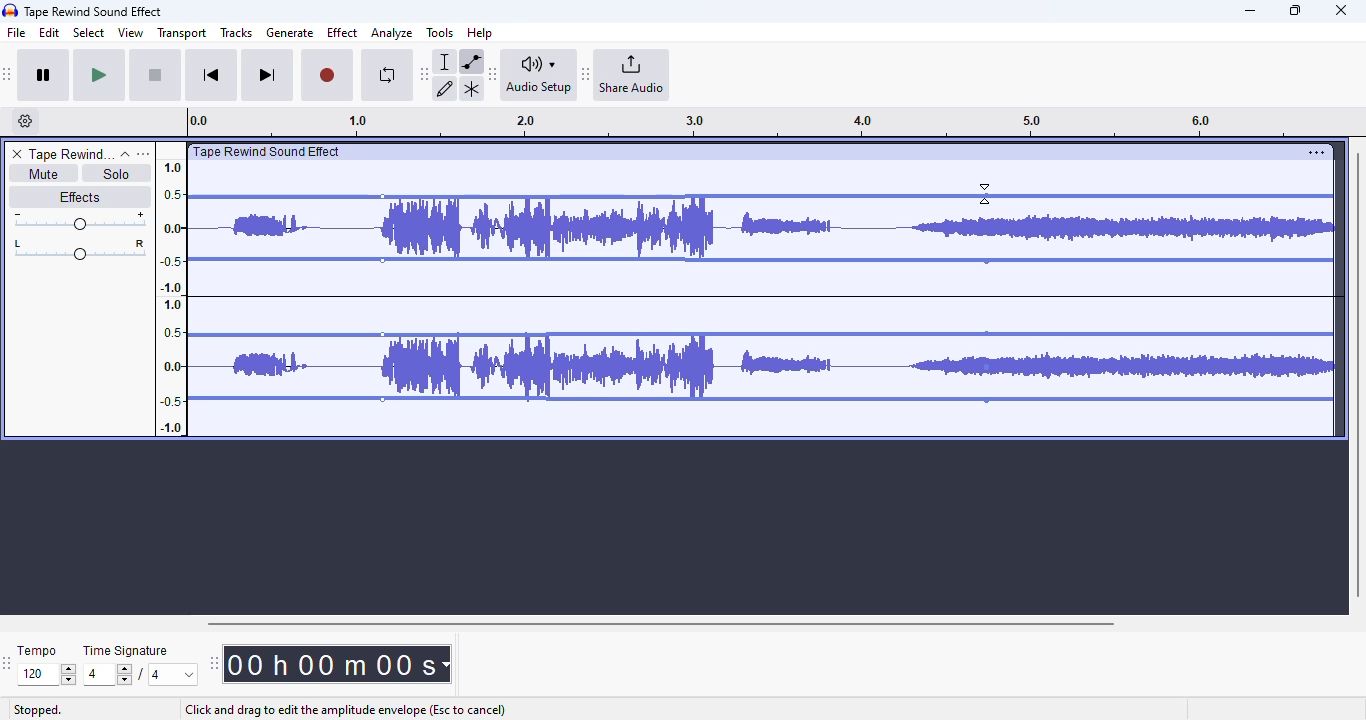 The image size is (1366, 720). What do you see at coordinates (8, 74) in the screenshot?
I see `Move audacity transport toolbar` at bounding box center [8, 74].